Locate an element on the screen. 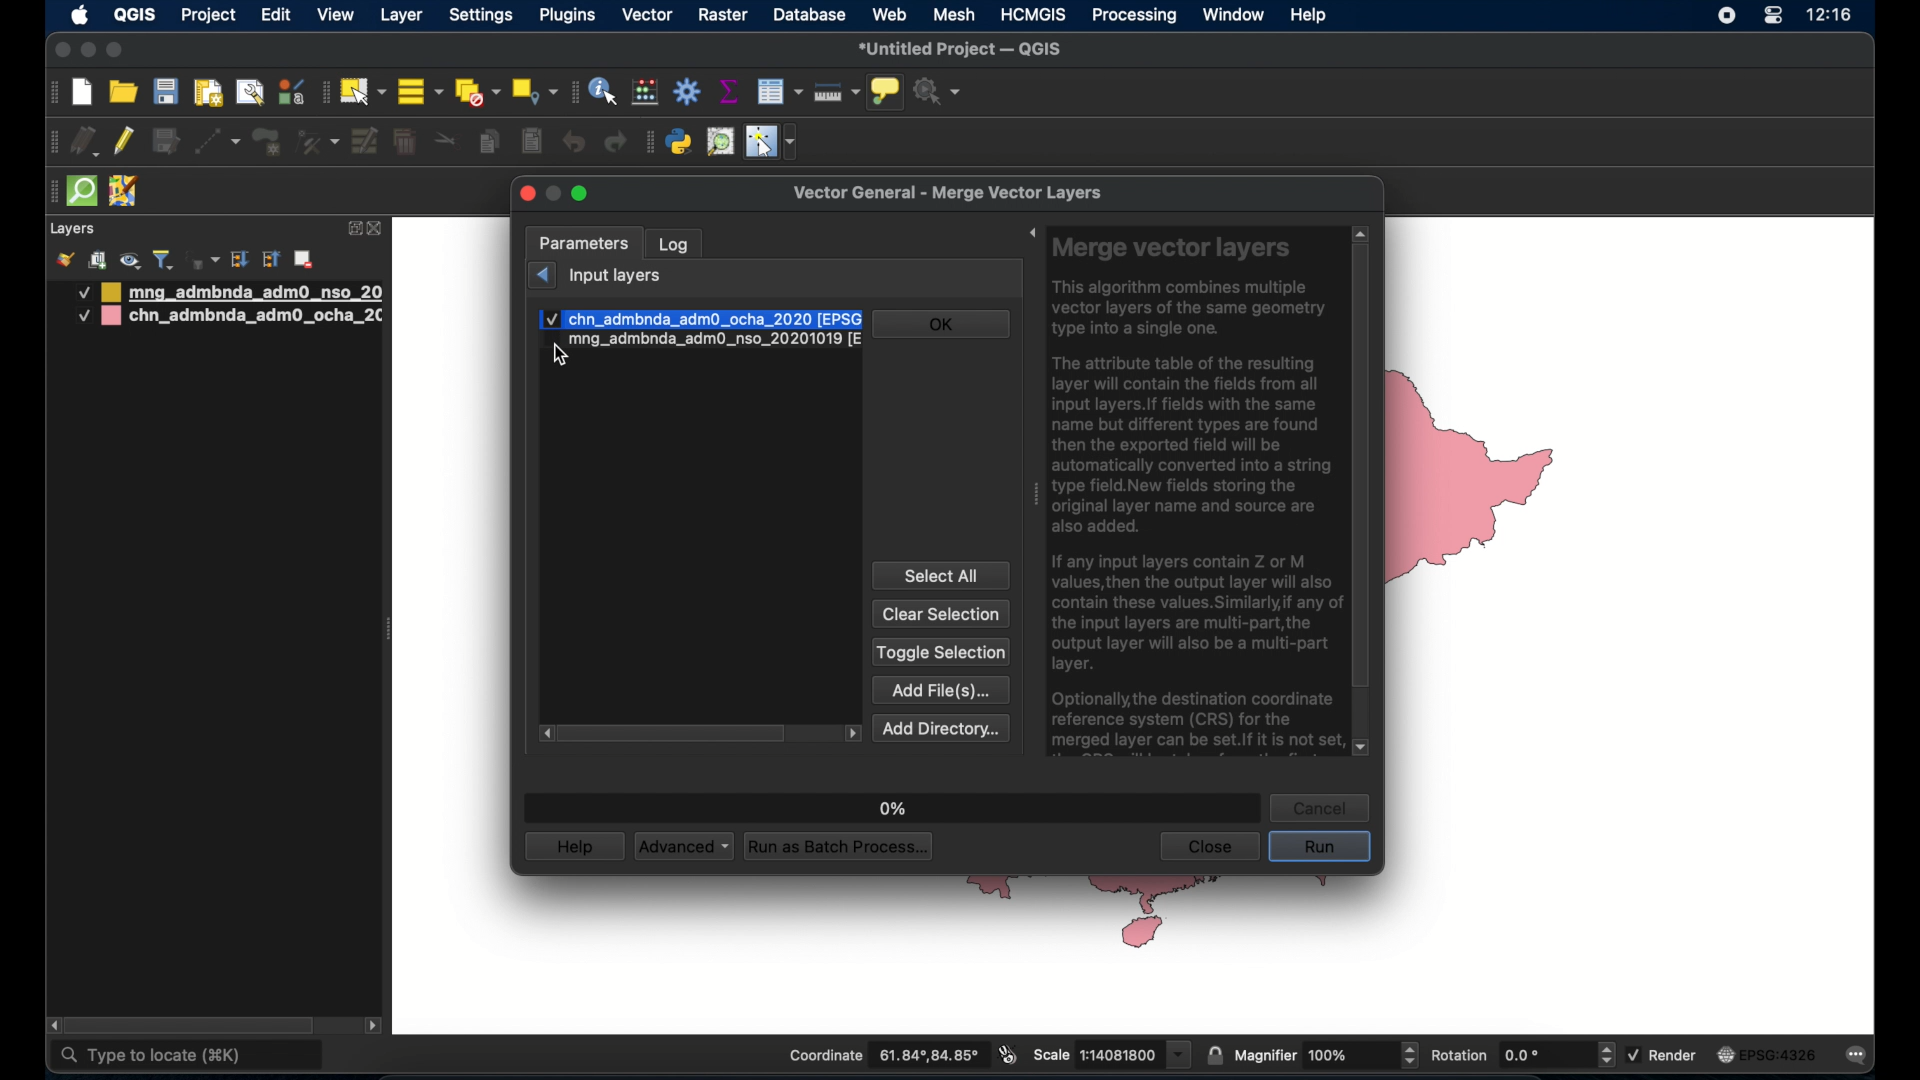  style manager is located at coordinates (290, 91).